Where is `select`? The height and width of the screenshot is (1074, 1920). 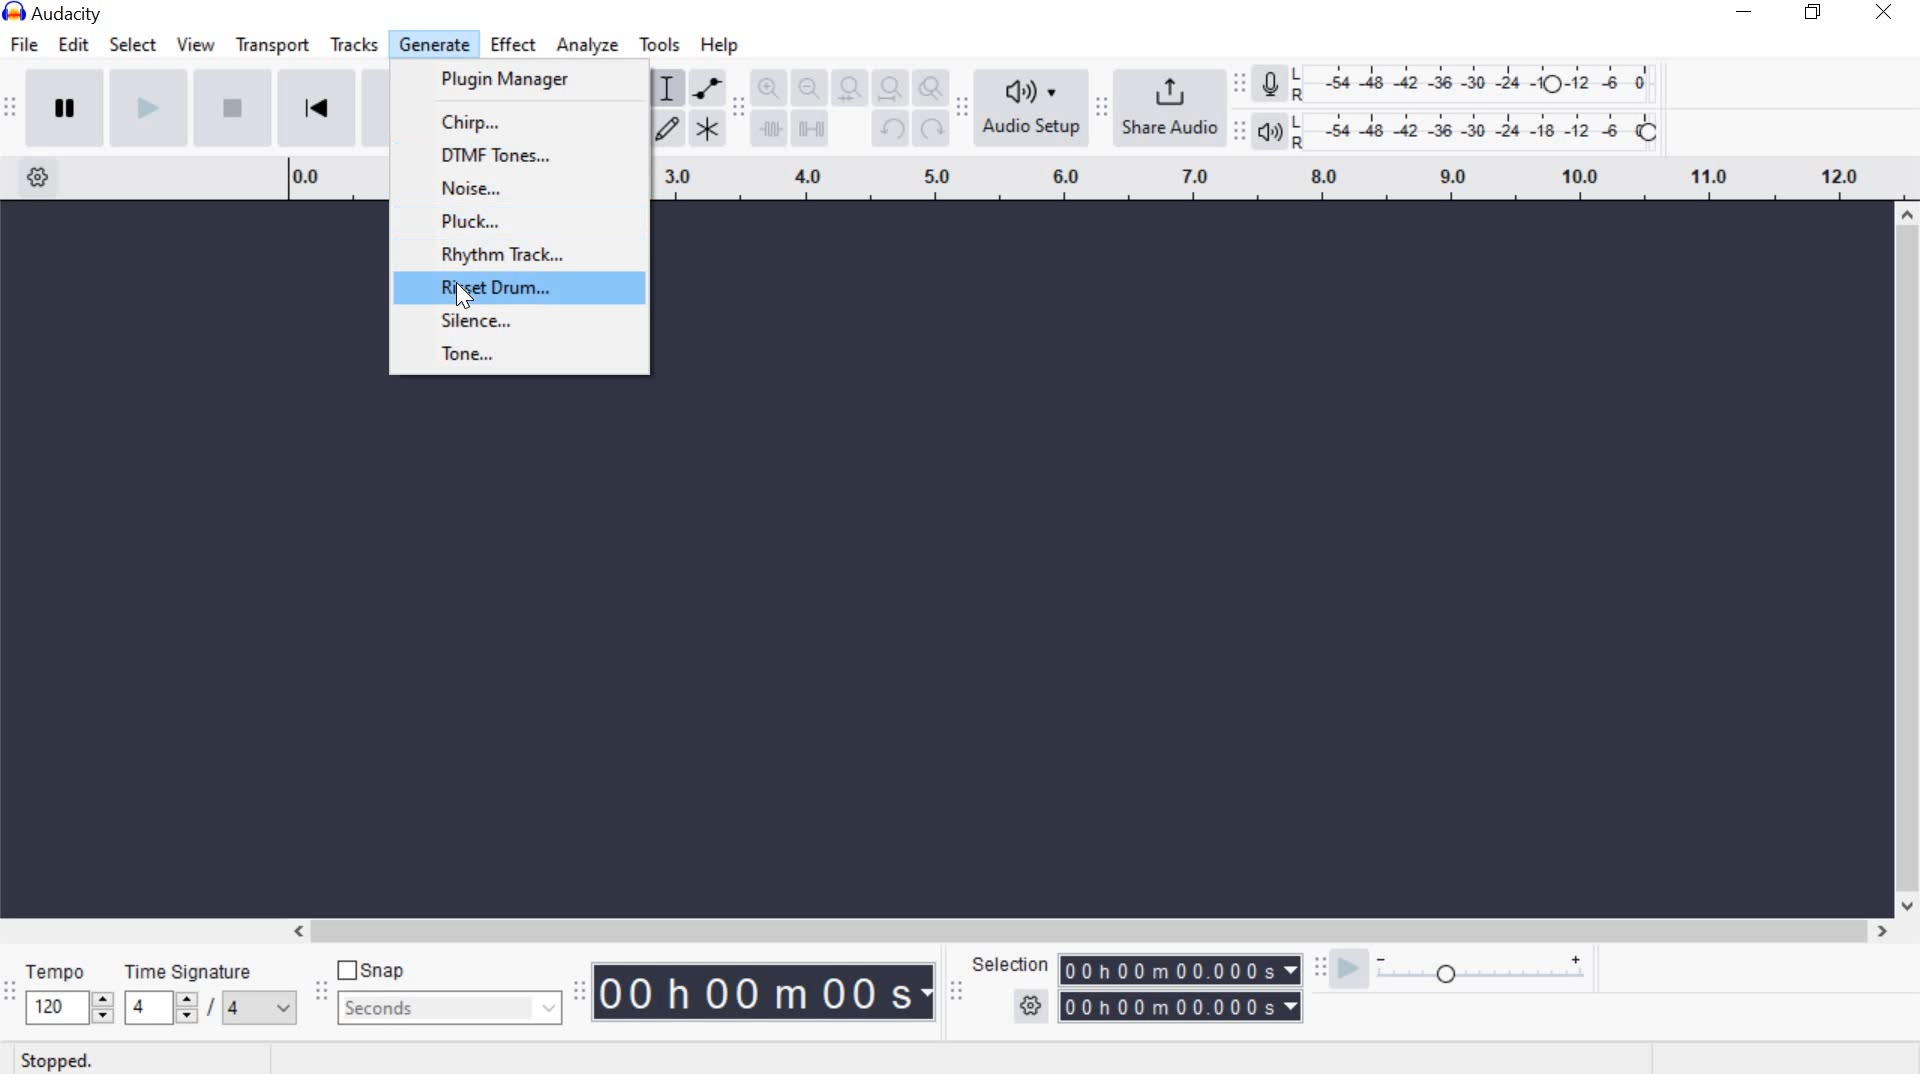
select is located at coordinates (133, 47).